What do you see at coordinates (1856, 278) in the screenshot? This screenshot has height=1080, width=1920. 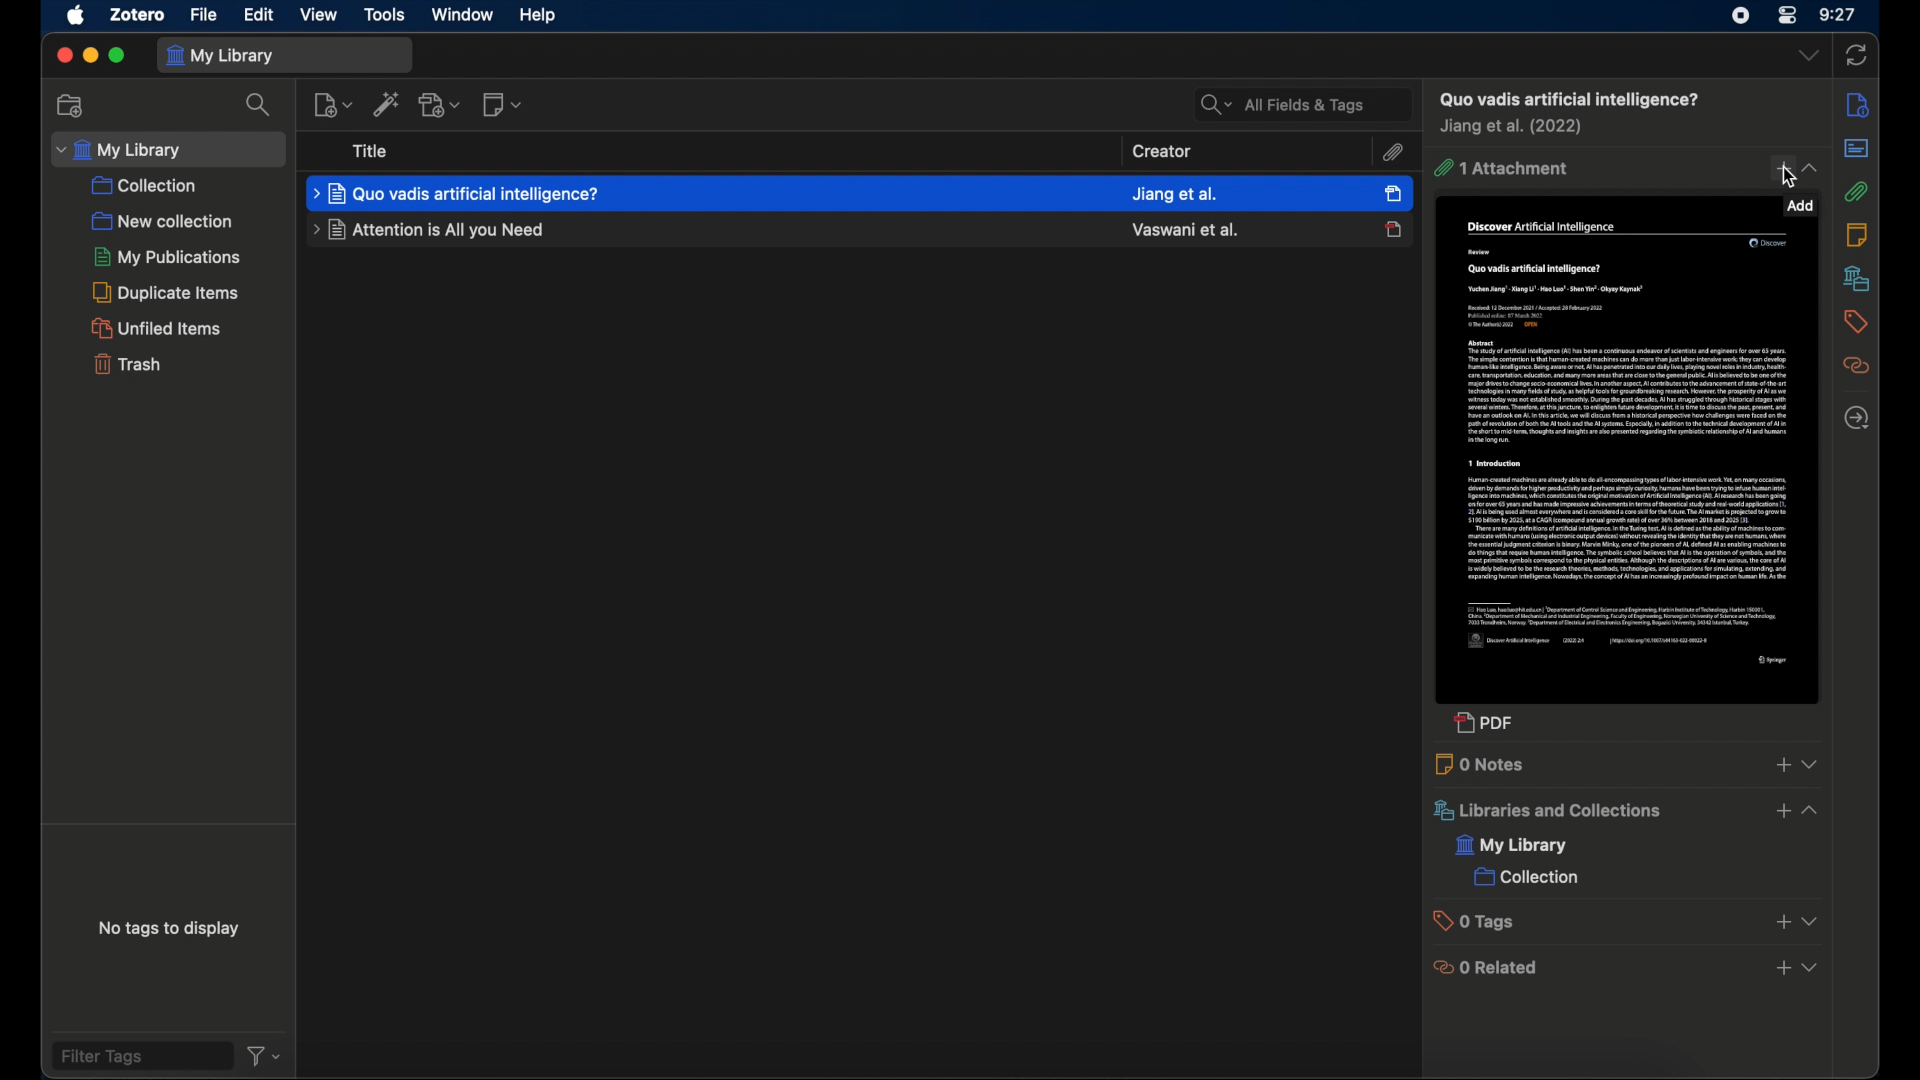 I see `libraries and collections` at bounding box center [1856, 278].